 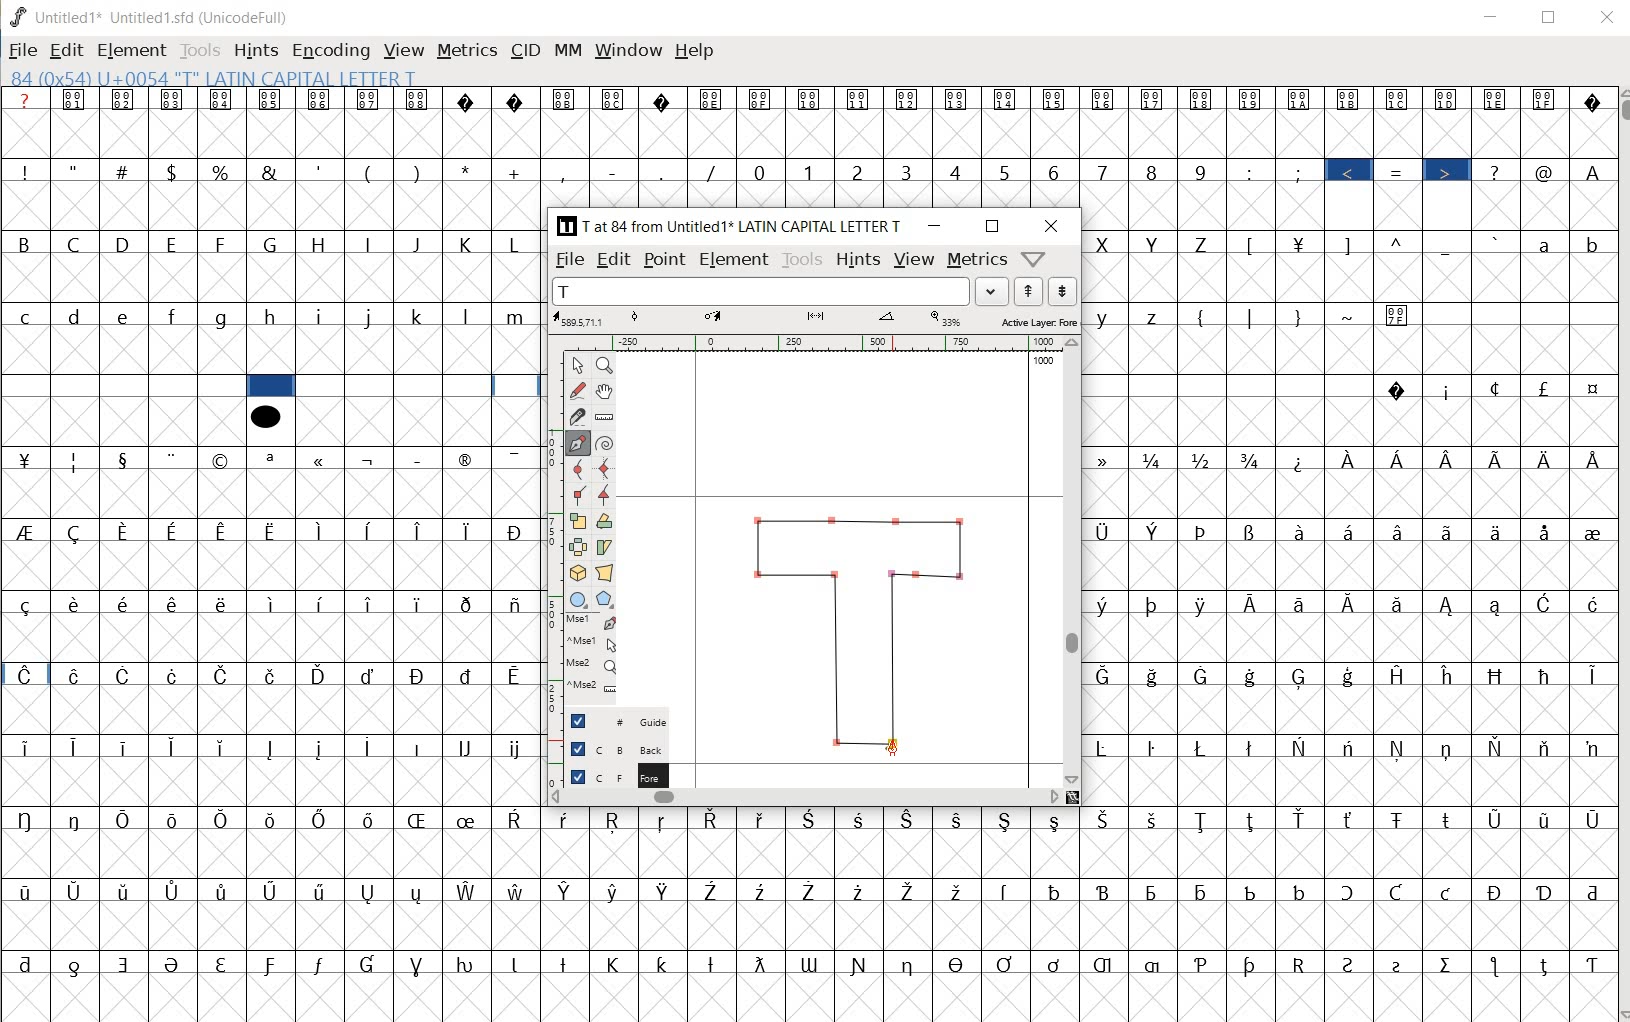 I want to click on Symbol, so click(x=1353, y=675).